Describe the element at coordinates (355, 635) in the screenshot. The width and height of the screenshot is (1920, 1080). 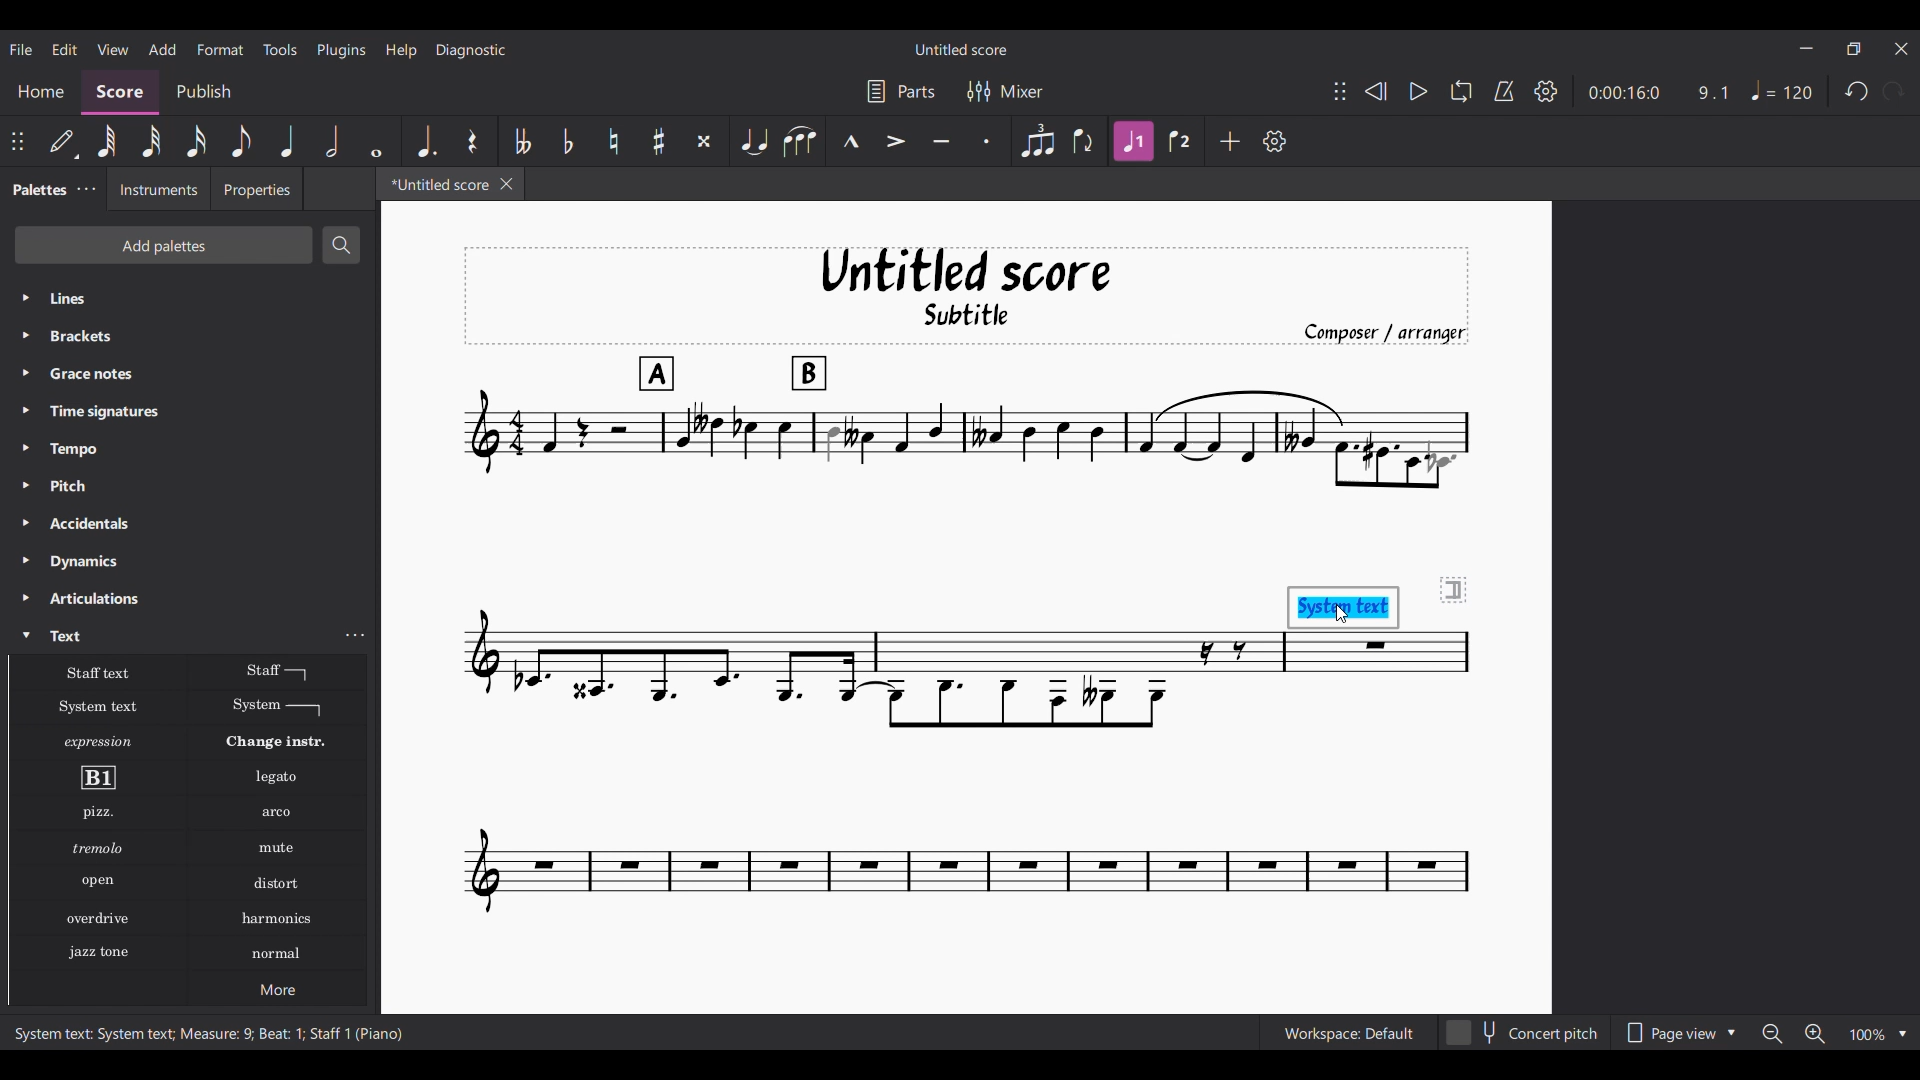
I see `Text settings` at that location.